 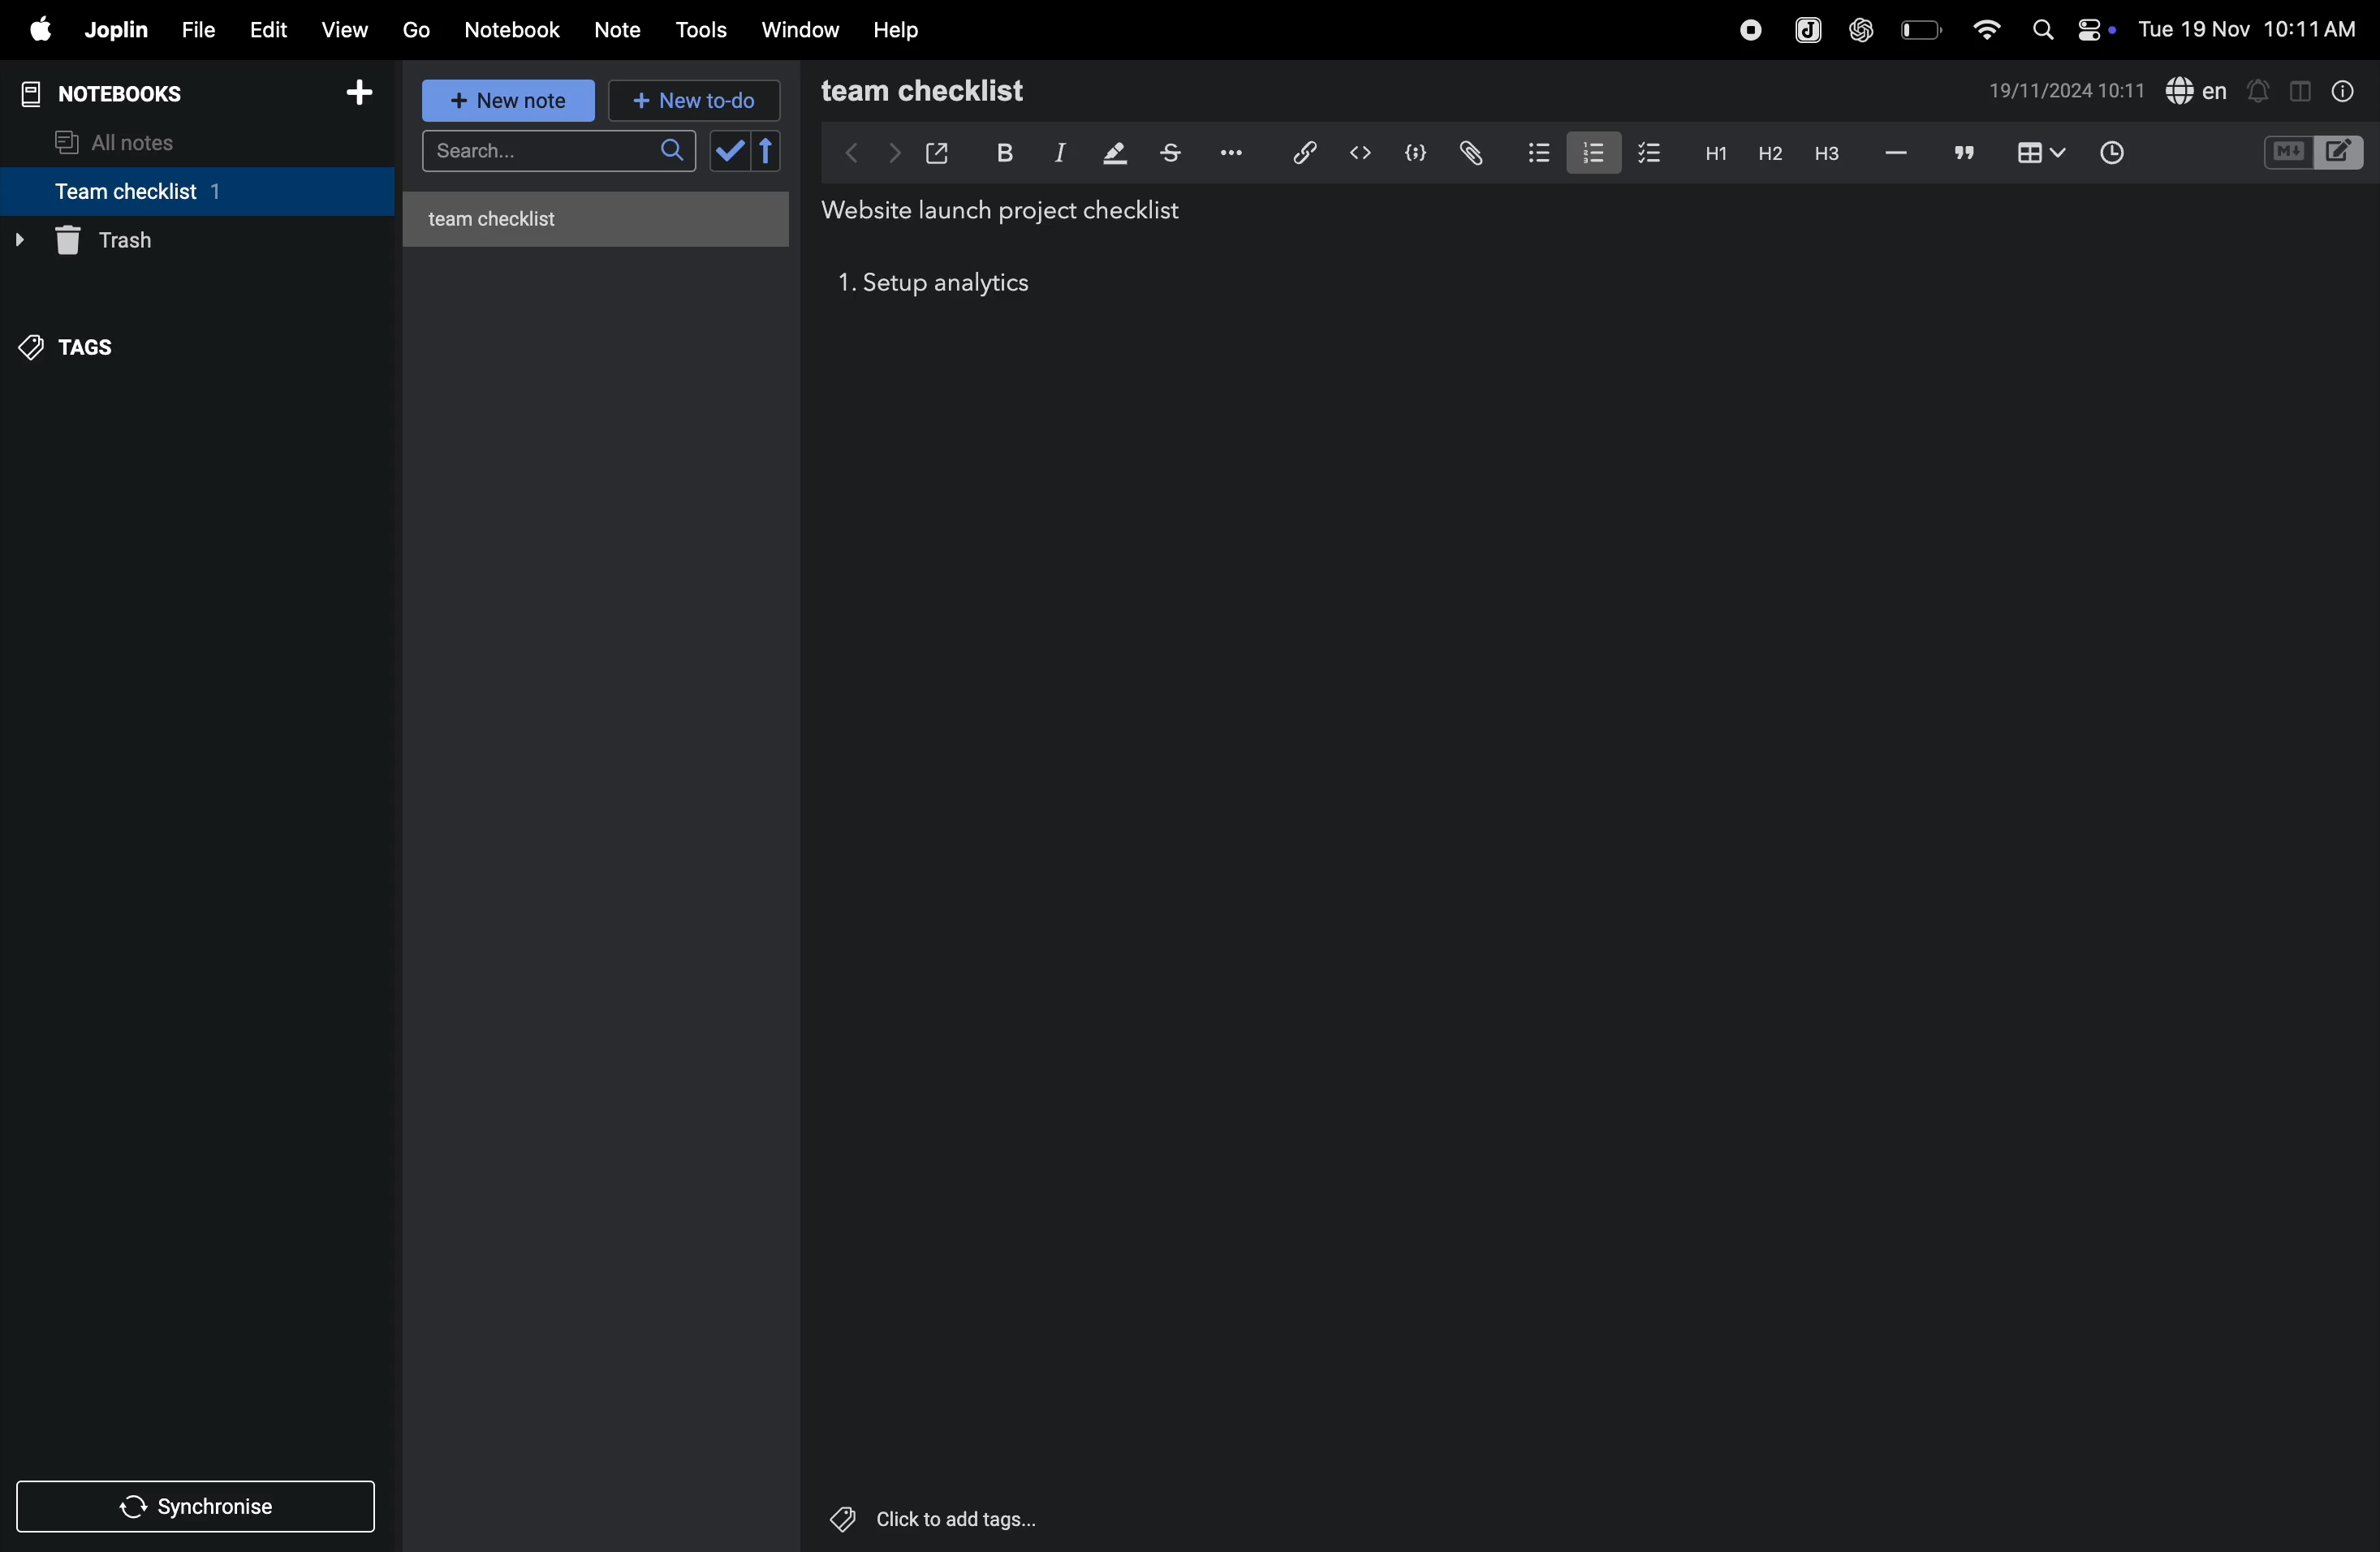 I want to click on date and time, so click(x=2250, y=30).